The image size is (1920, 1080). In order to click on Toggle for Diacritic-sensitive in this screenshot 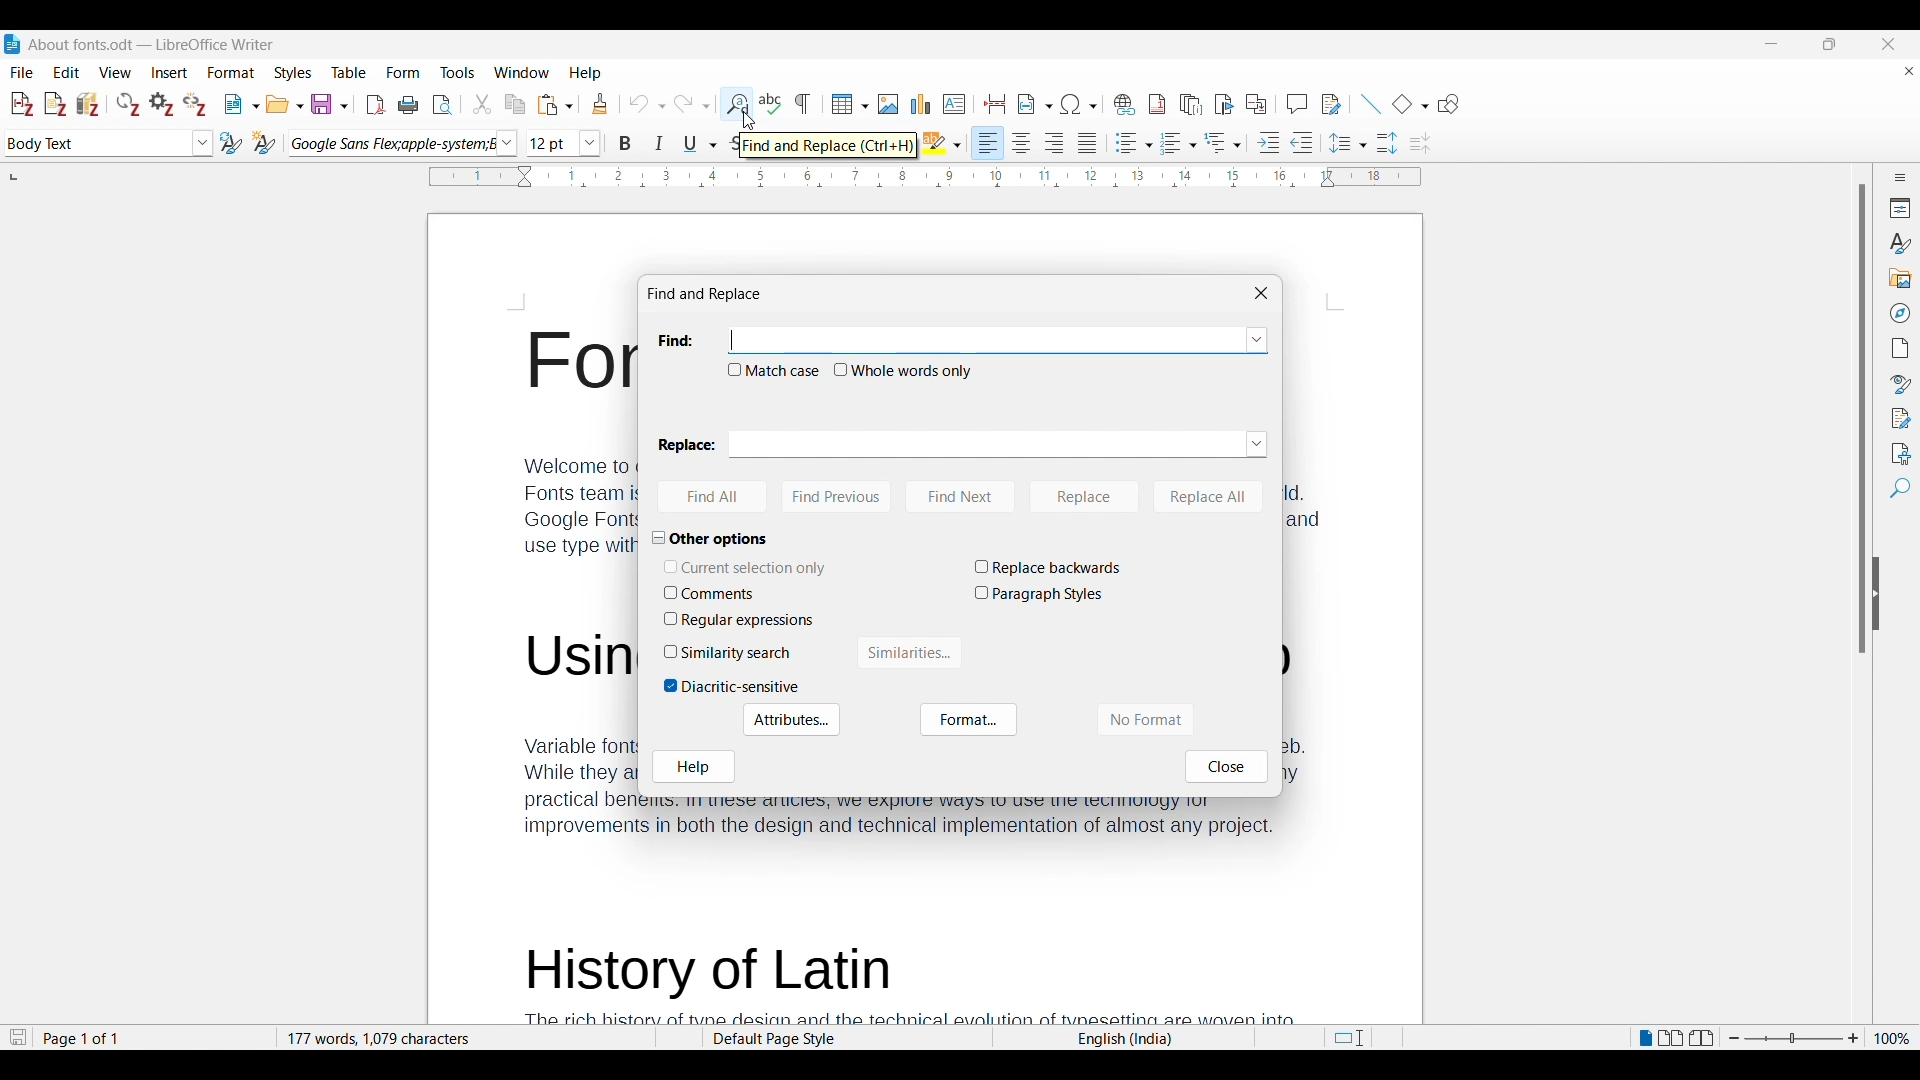, I will do `click(732, 687)`.